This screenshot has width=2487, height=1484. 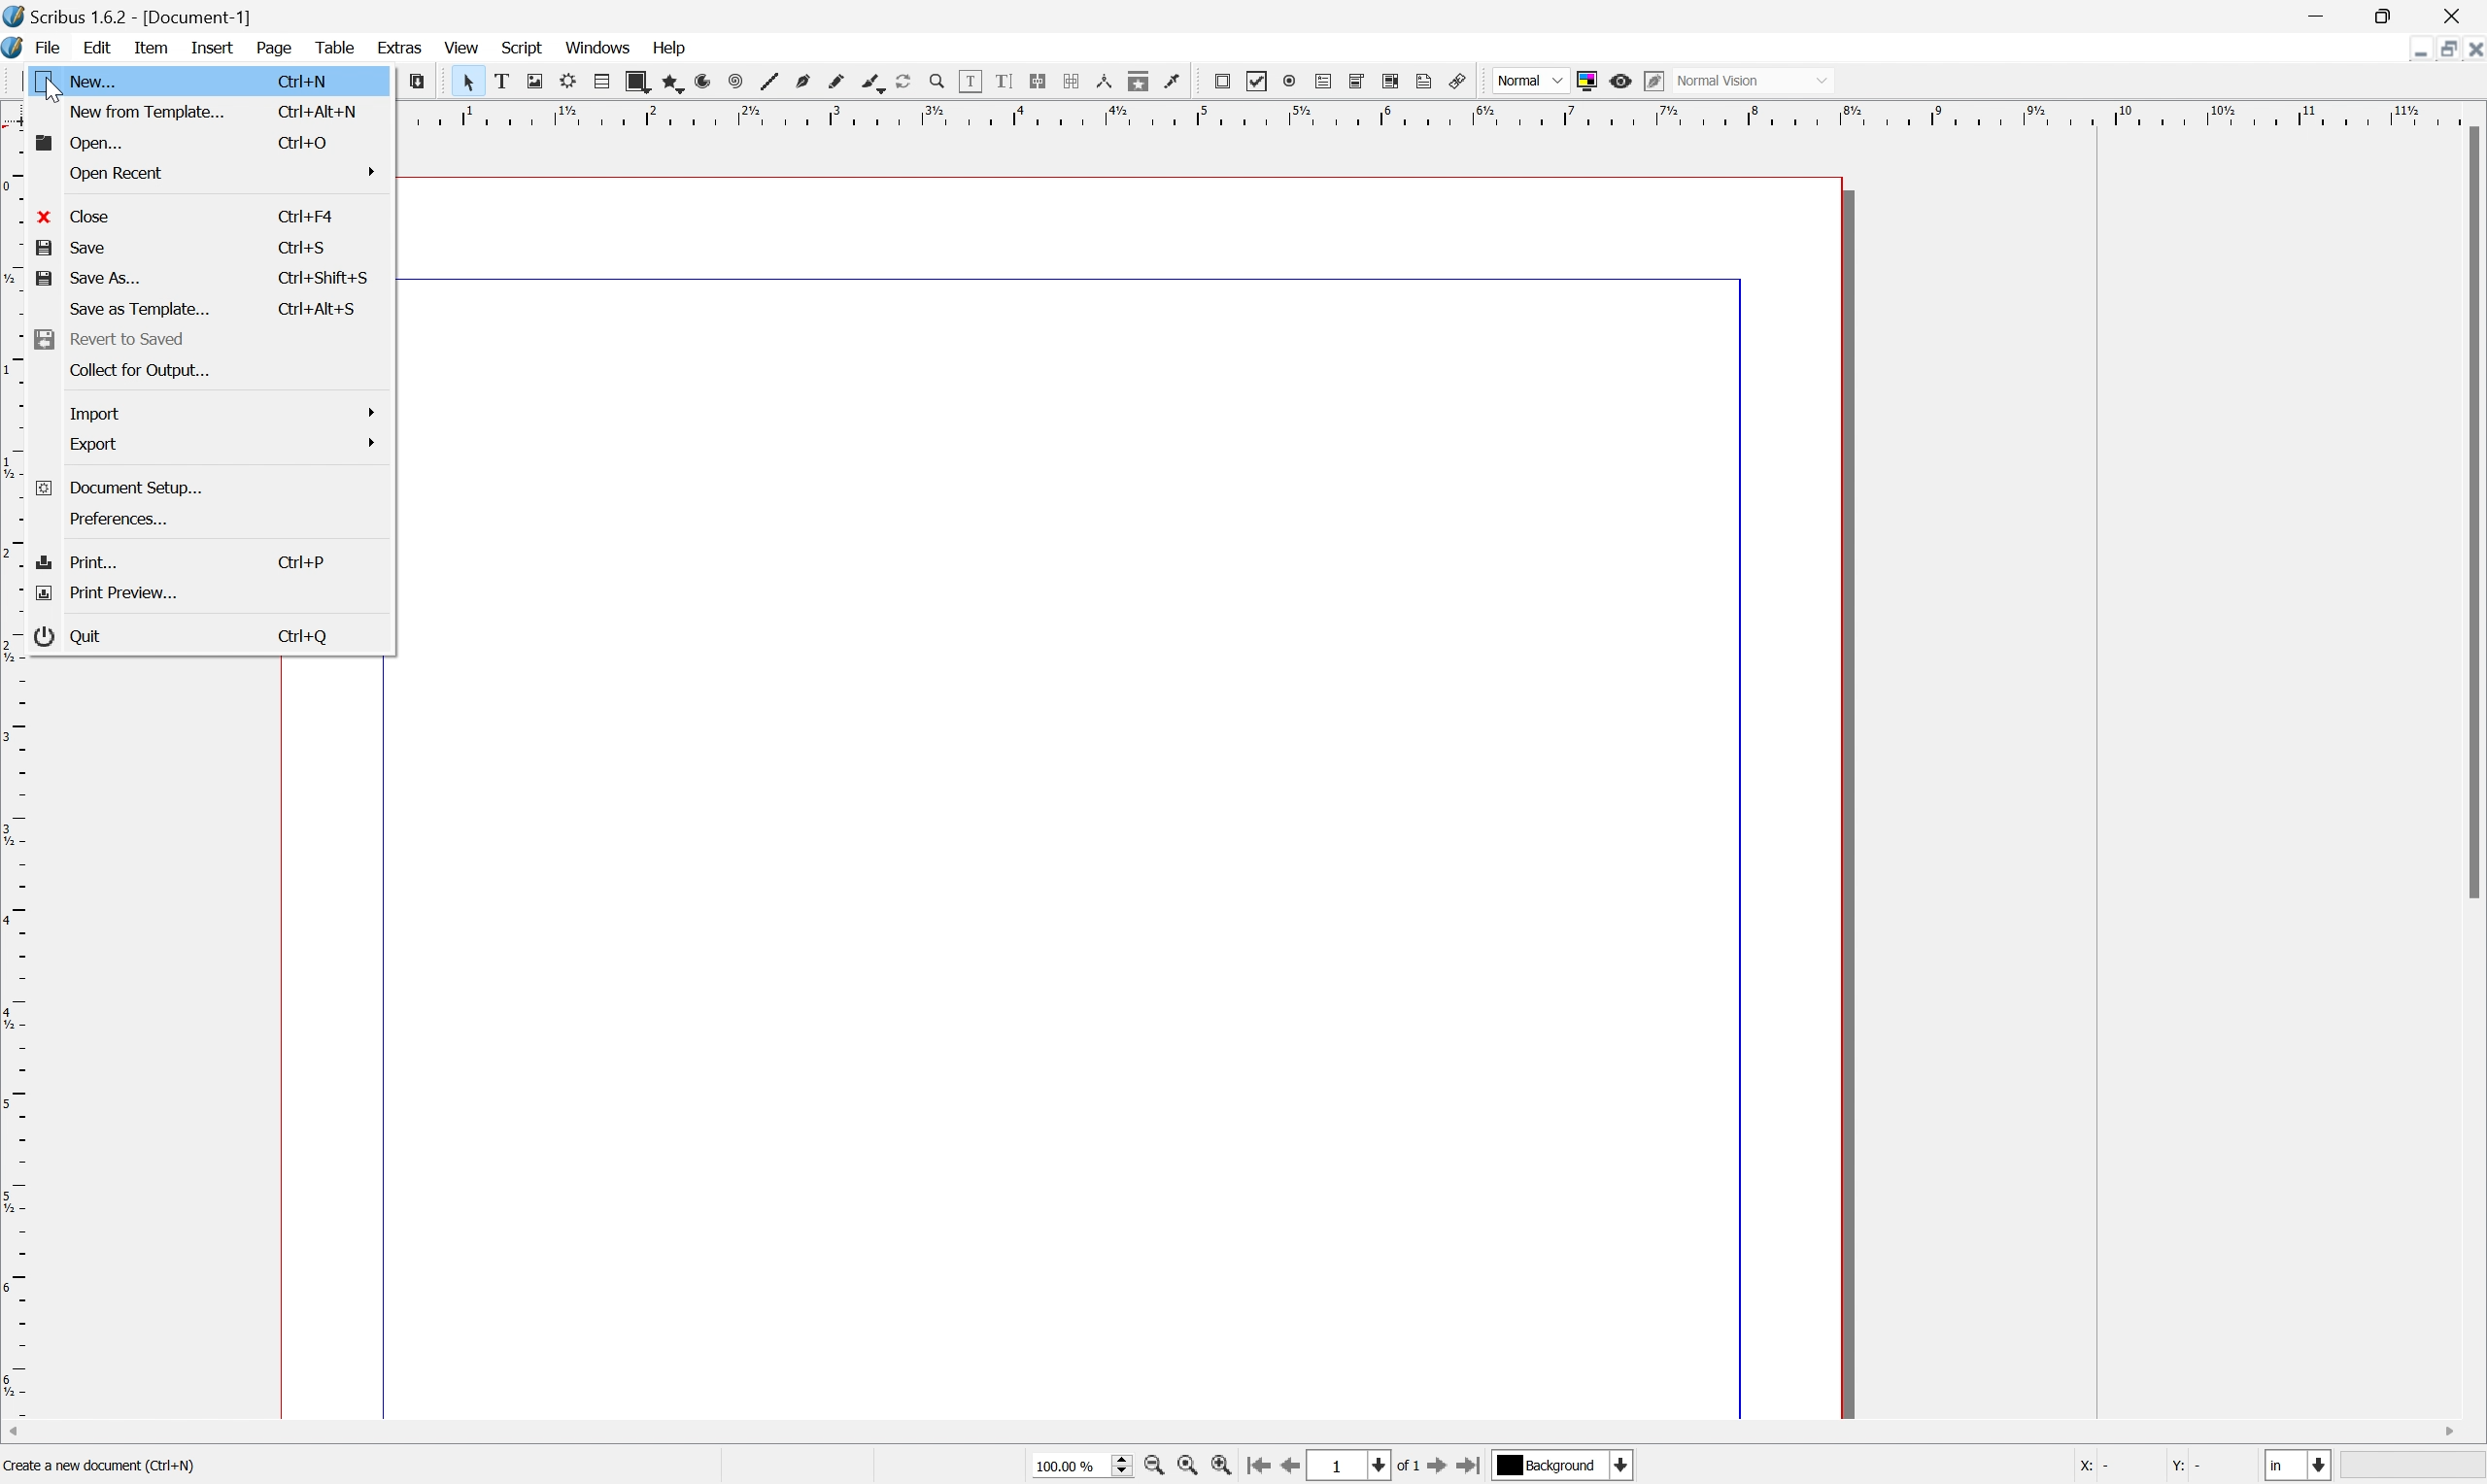 I want to click on zoom out, so click(x=1155, y=1467).